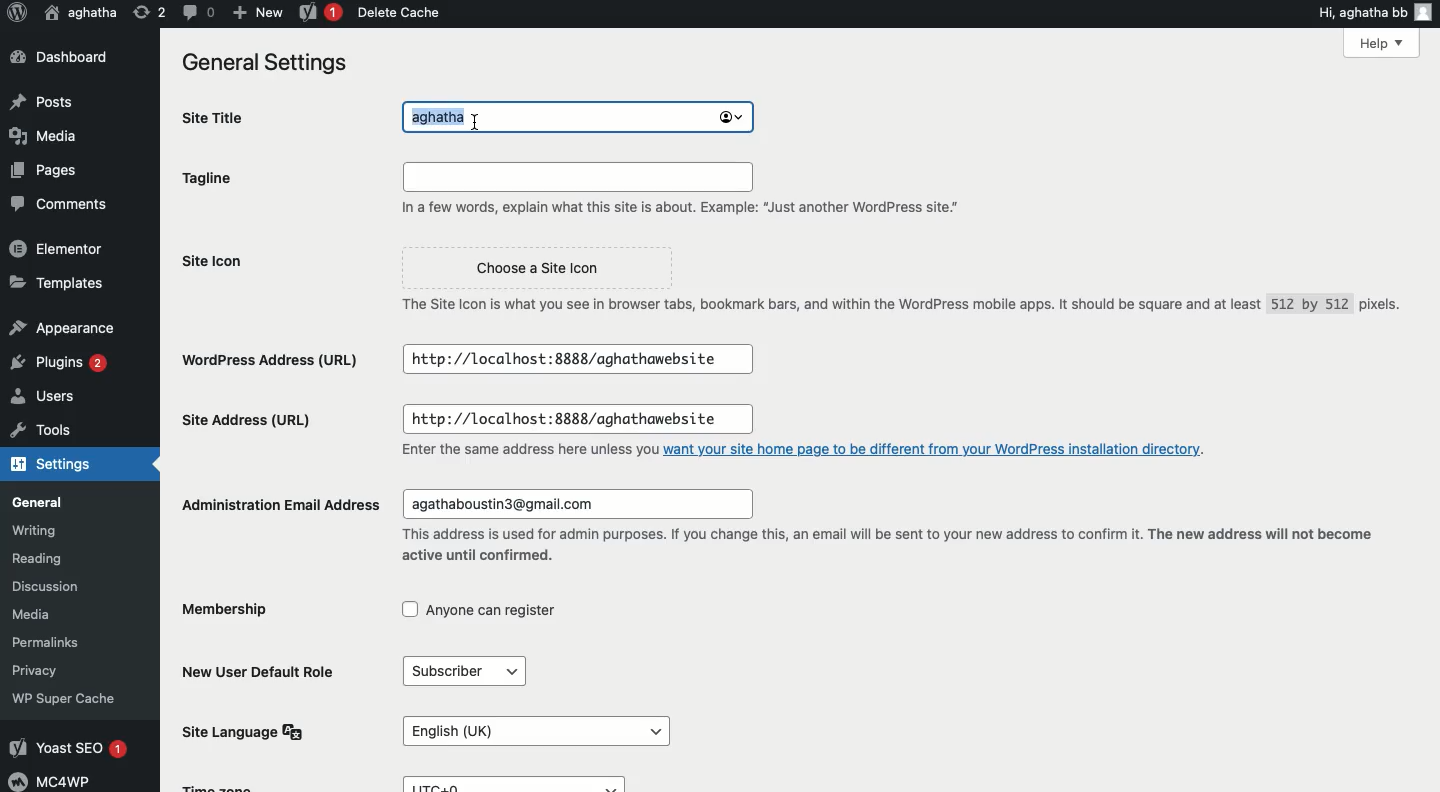 This screenshot has width=1440, height=792. I want to click on Comment, so click(195, 14).